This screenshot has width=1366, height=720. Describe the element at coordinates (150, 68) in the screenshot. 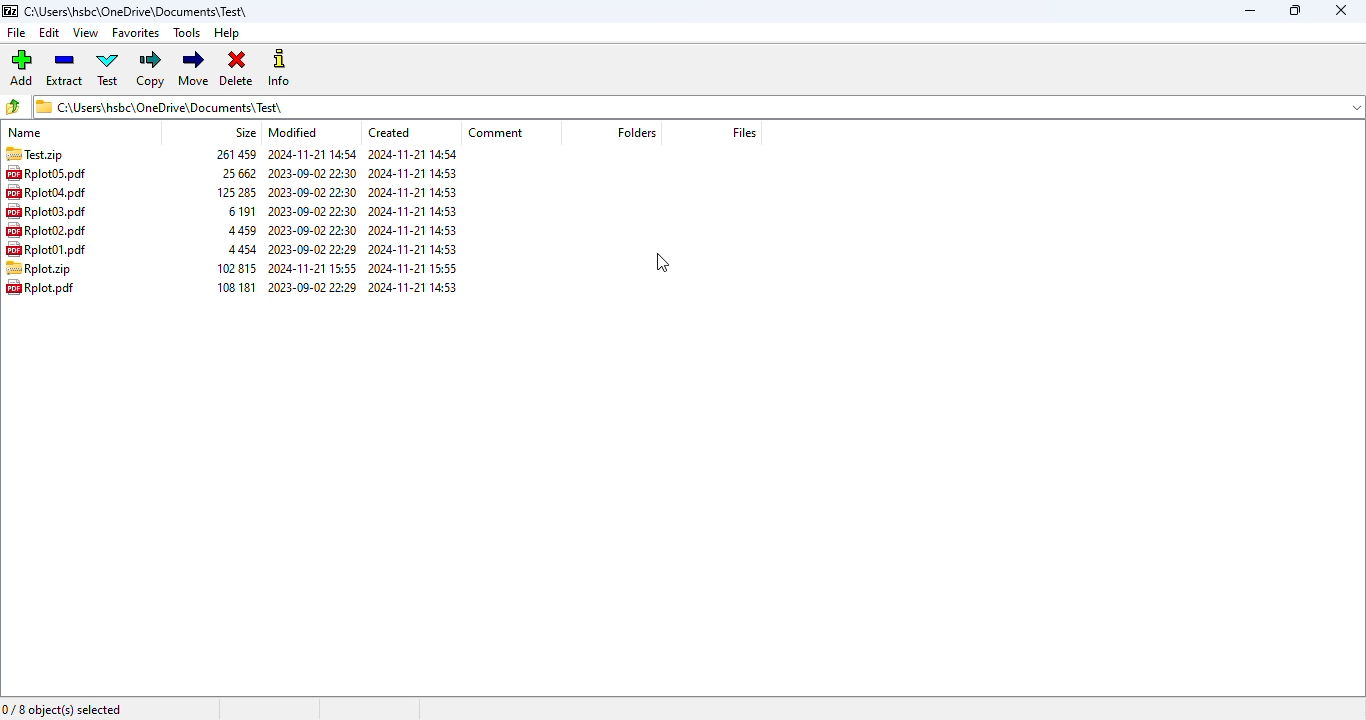

I see `copy` at that location.